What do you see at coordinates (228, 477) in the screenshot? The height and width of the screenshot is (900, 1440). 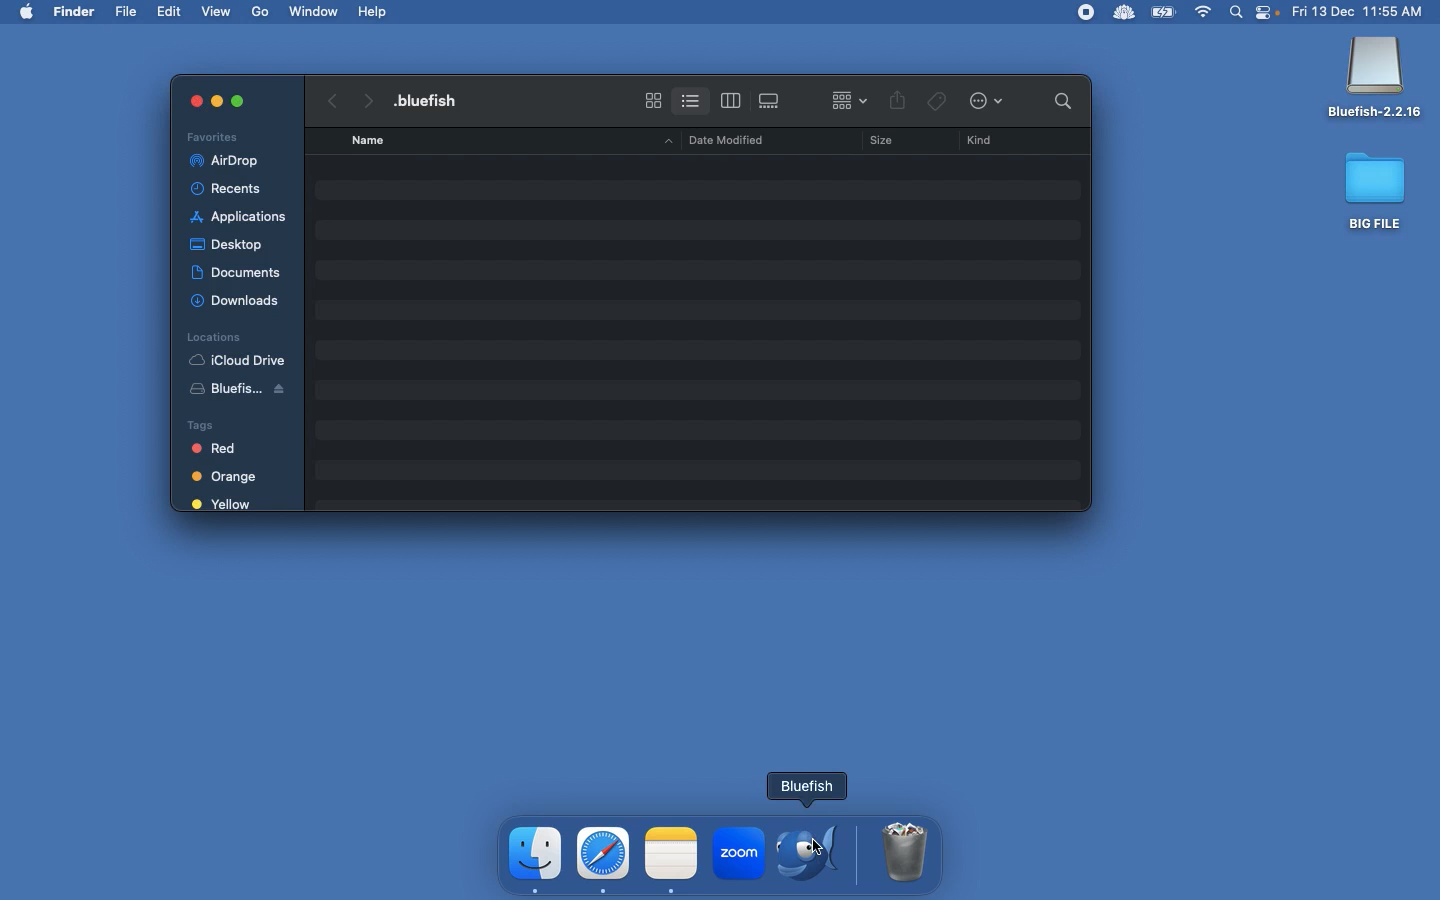 I see `orange` at bounding box center [228, 477].